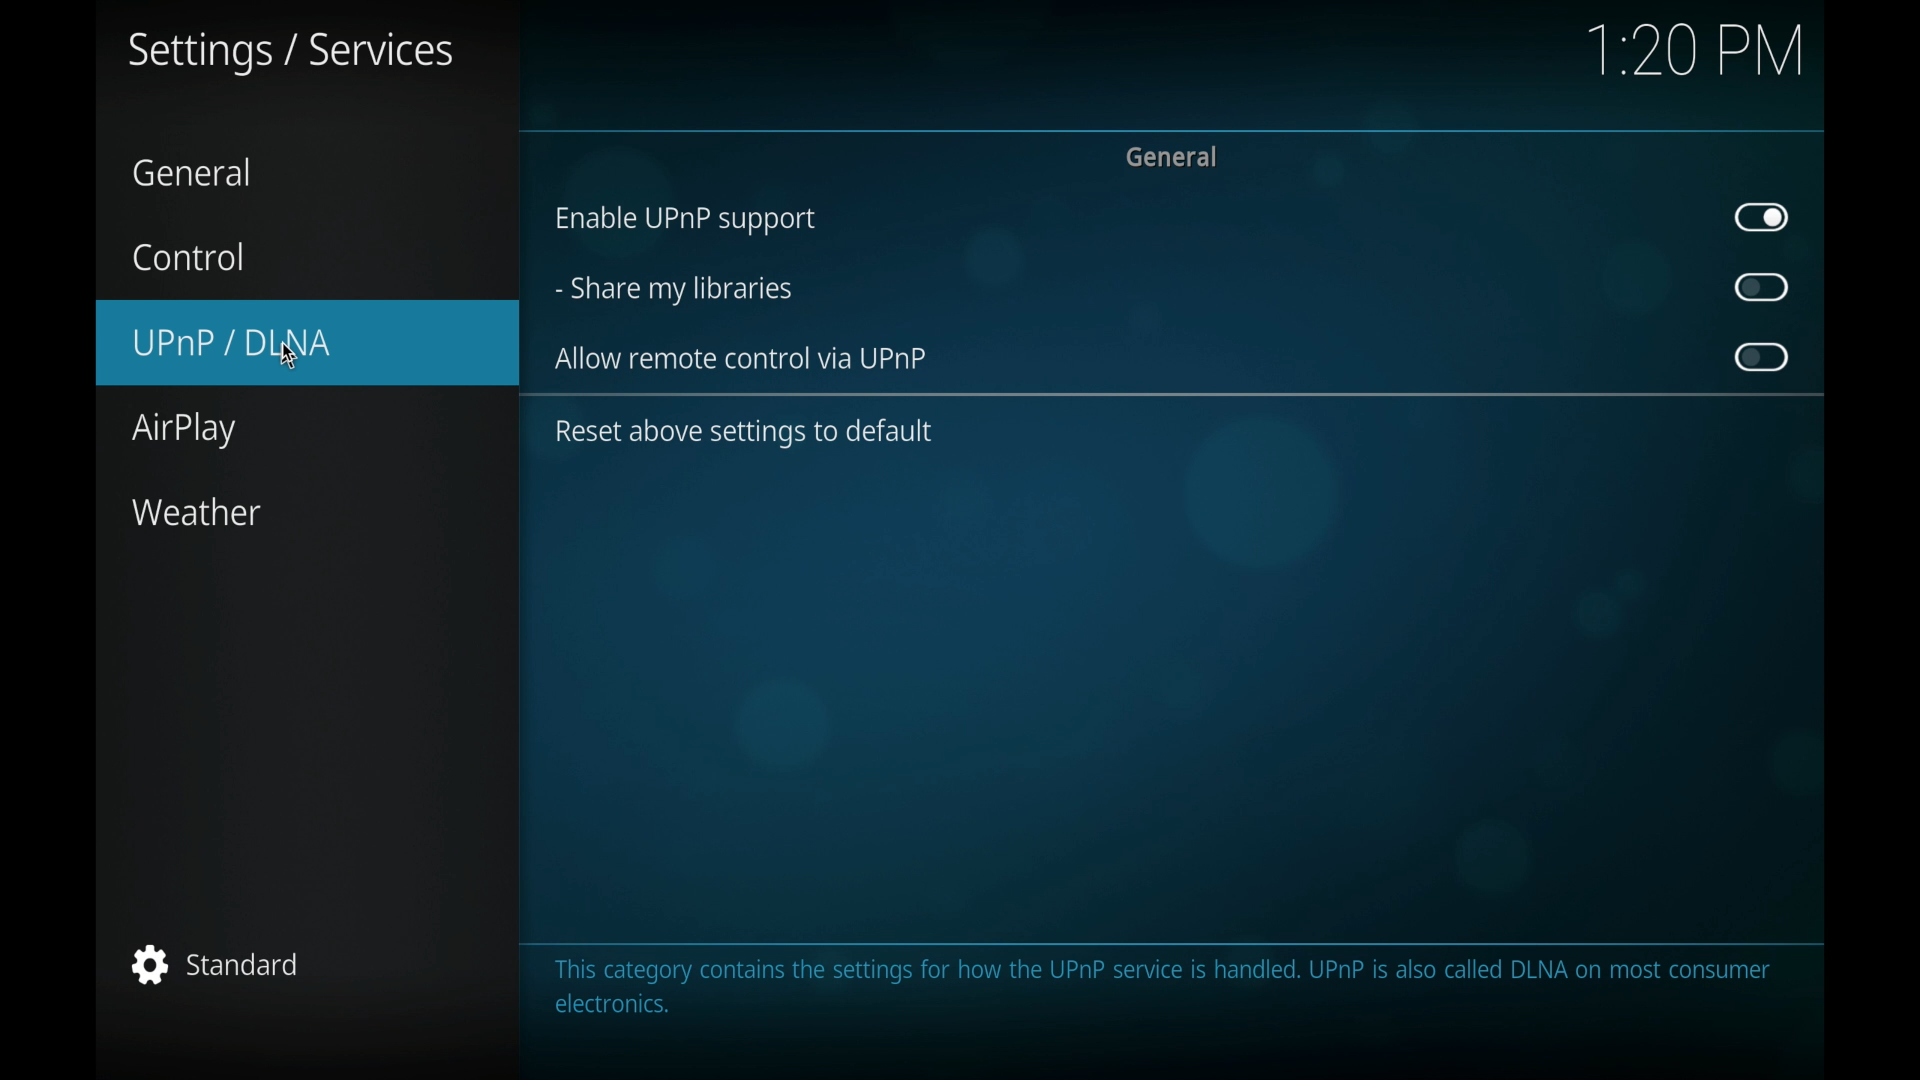 This screenshot has height=1080, width=1920. What do you see at coordinates (1762, 217) in the screenshot?
I see `toggle button` at bounding box center [1762, 217].